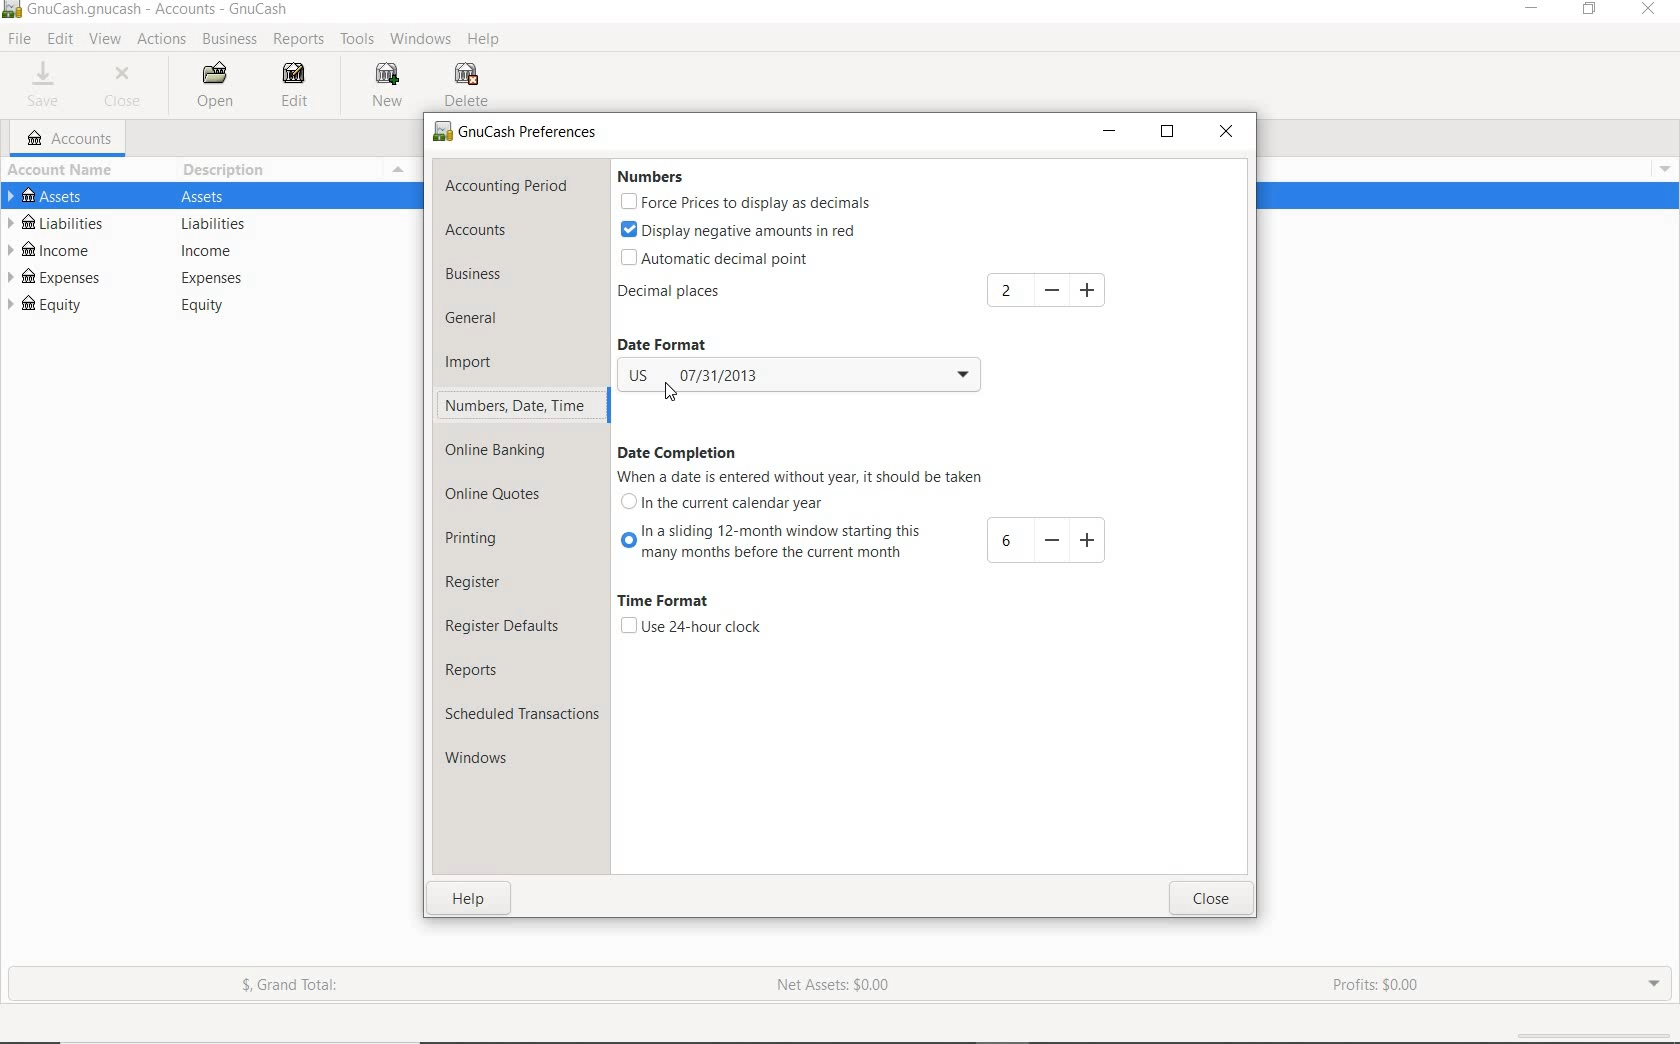  Describe the element at coordinates (516, 133) in the screenshot. I see `GnuCash Preferences` at that location.